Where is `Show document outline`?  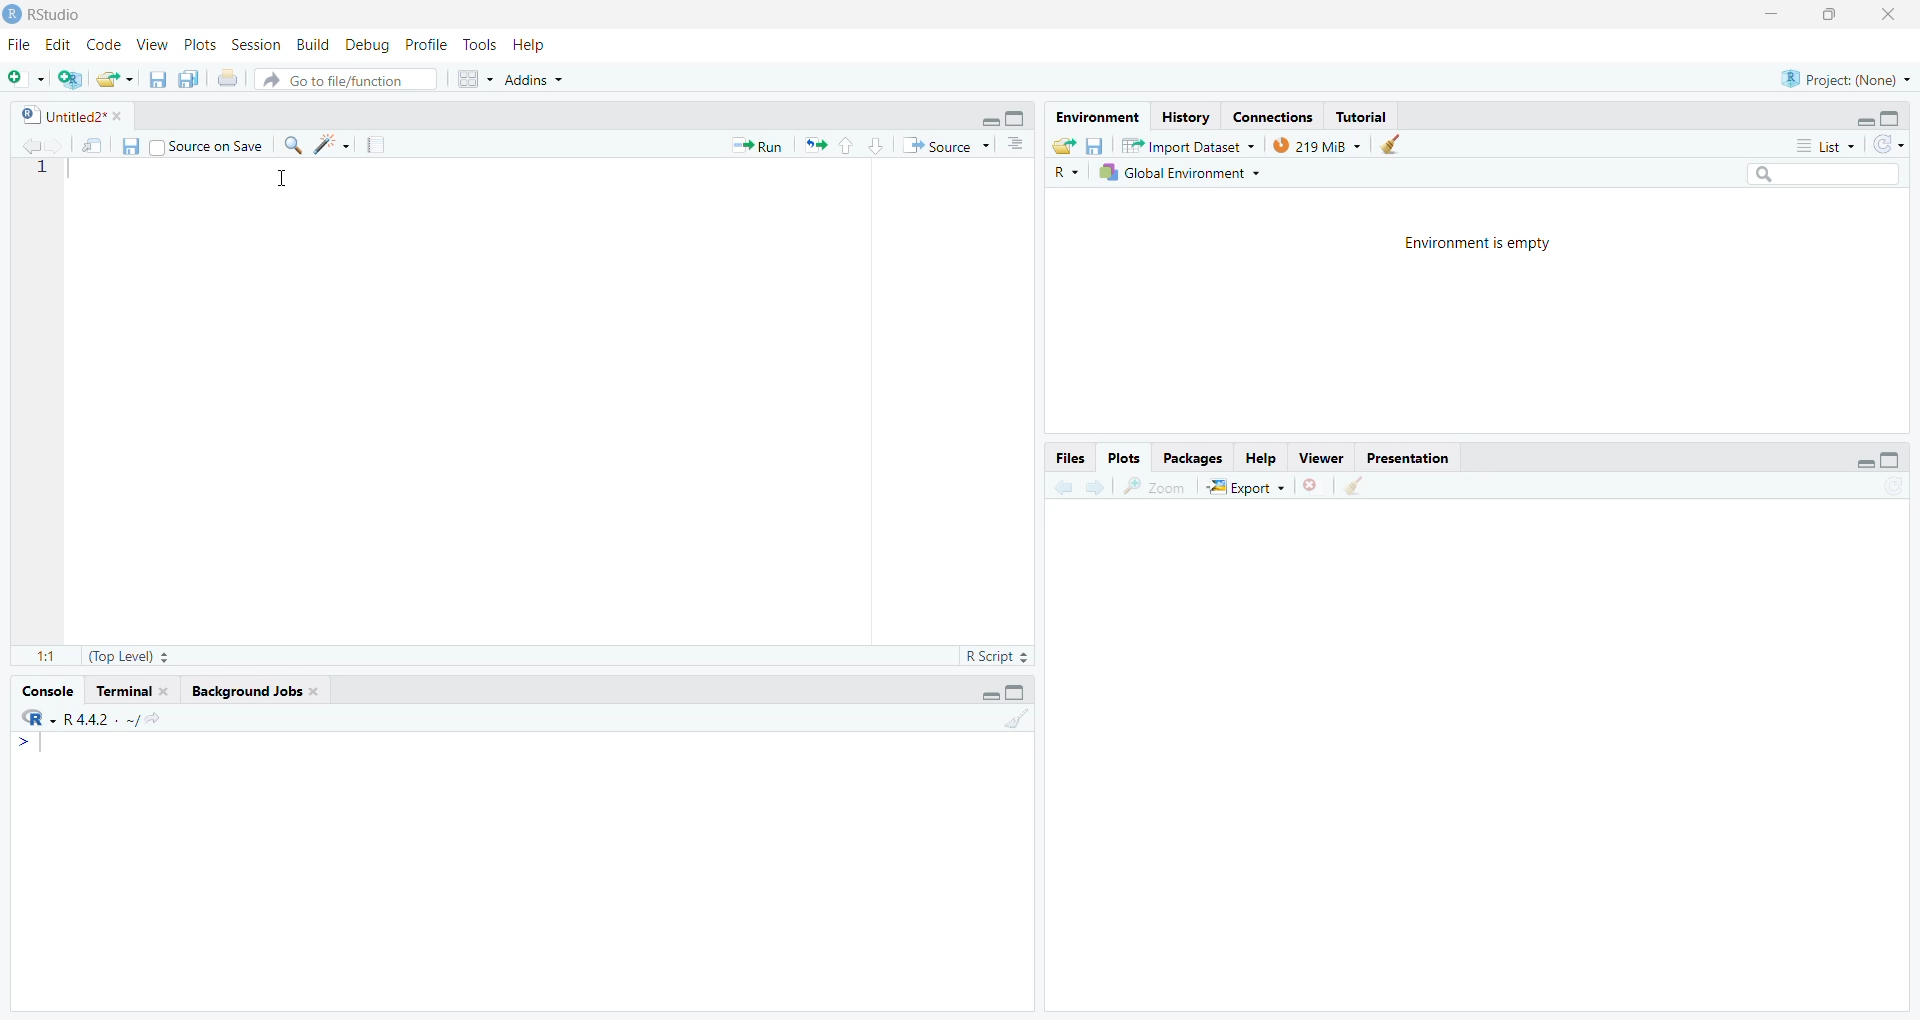 Show document outline is located at coordinates (1019, 145).